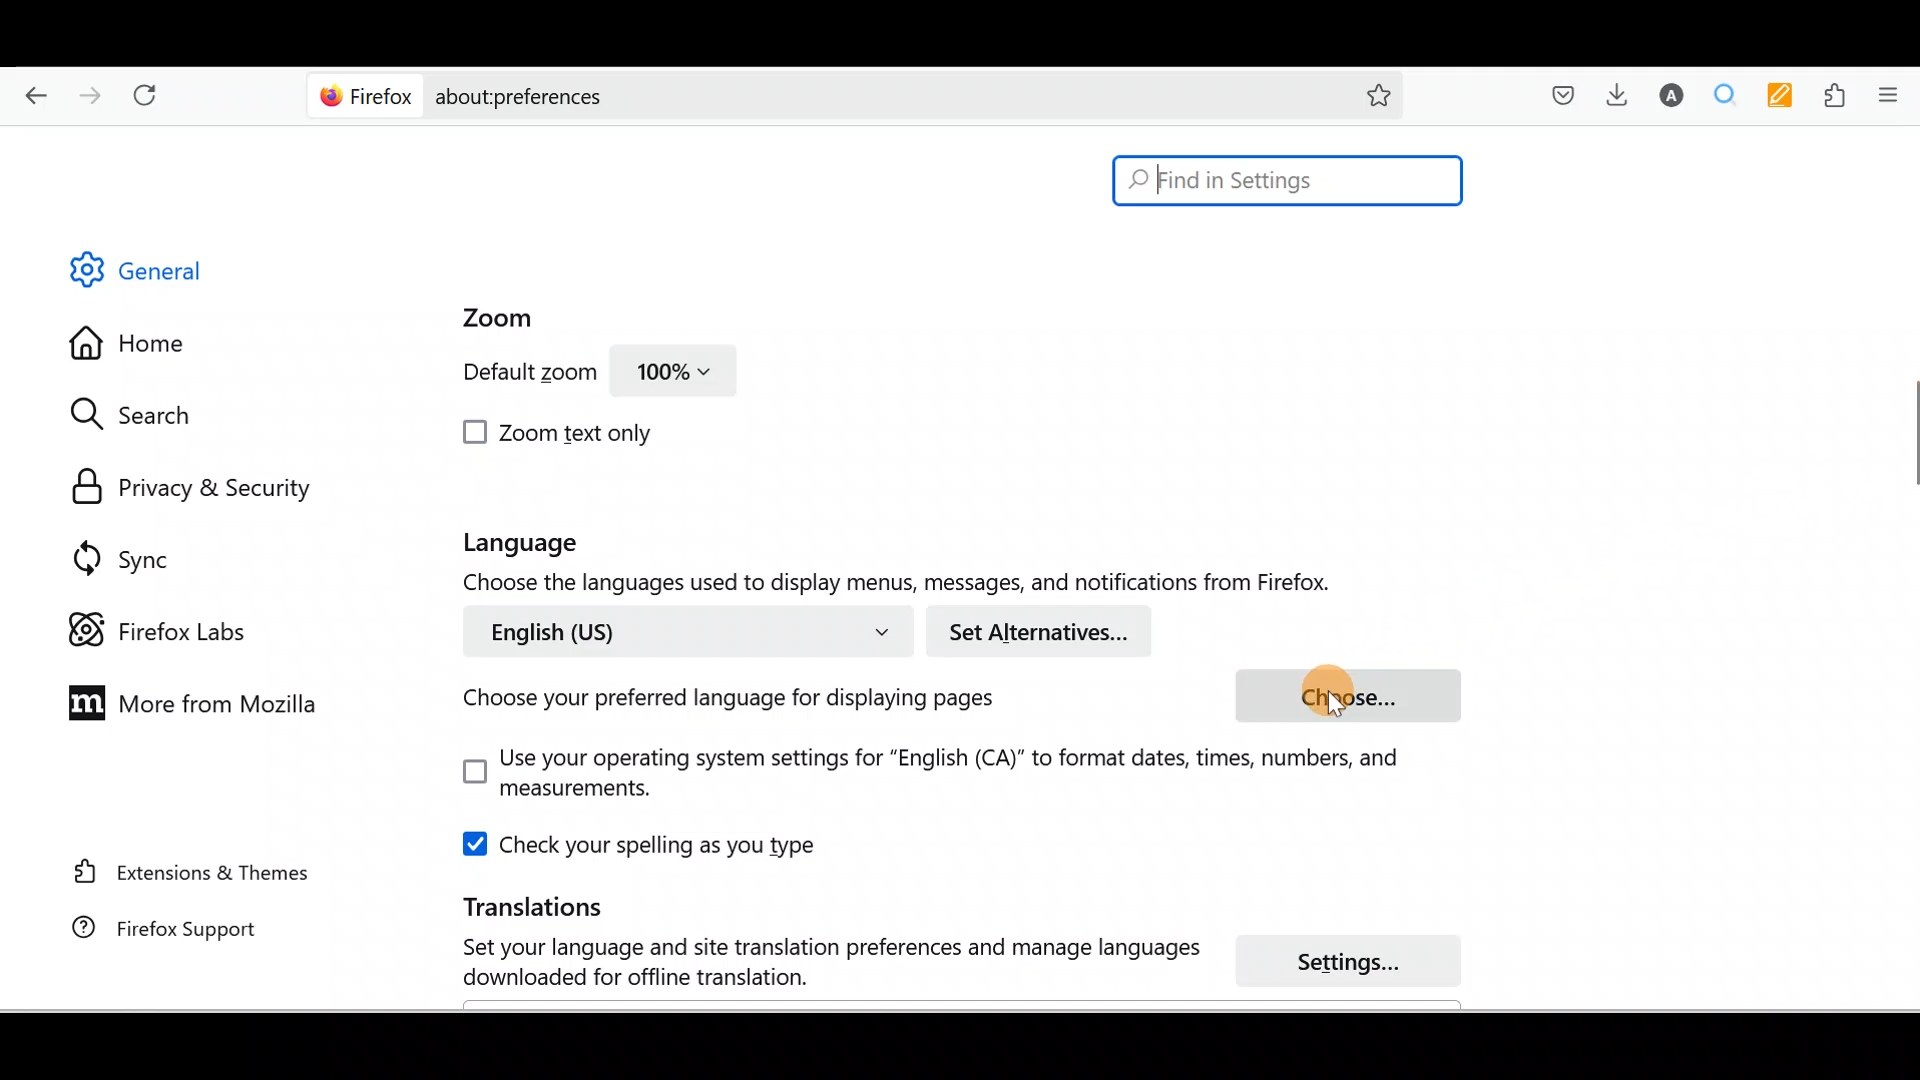  What do you see at coordinates (1667, 95) in the screenshot?
I see `Account` at bounding box center [1667, 95].